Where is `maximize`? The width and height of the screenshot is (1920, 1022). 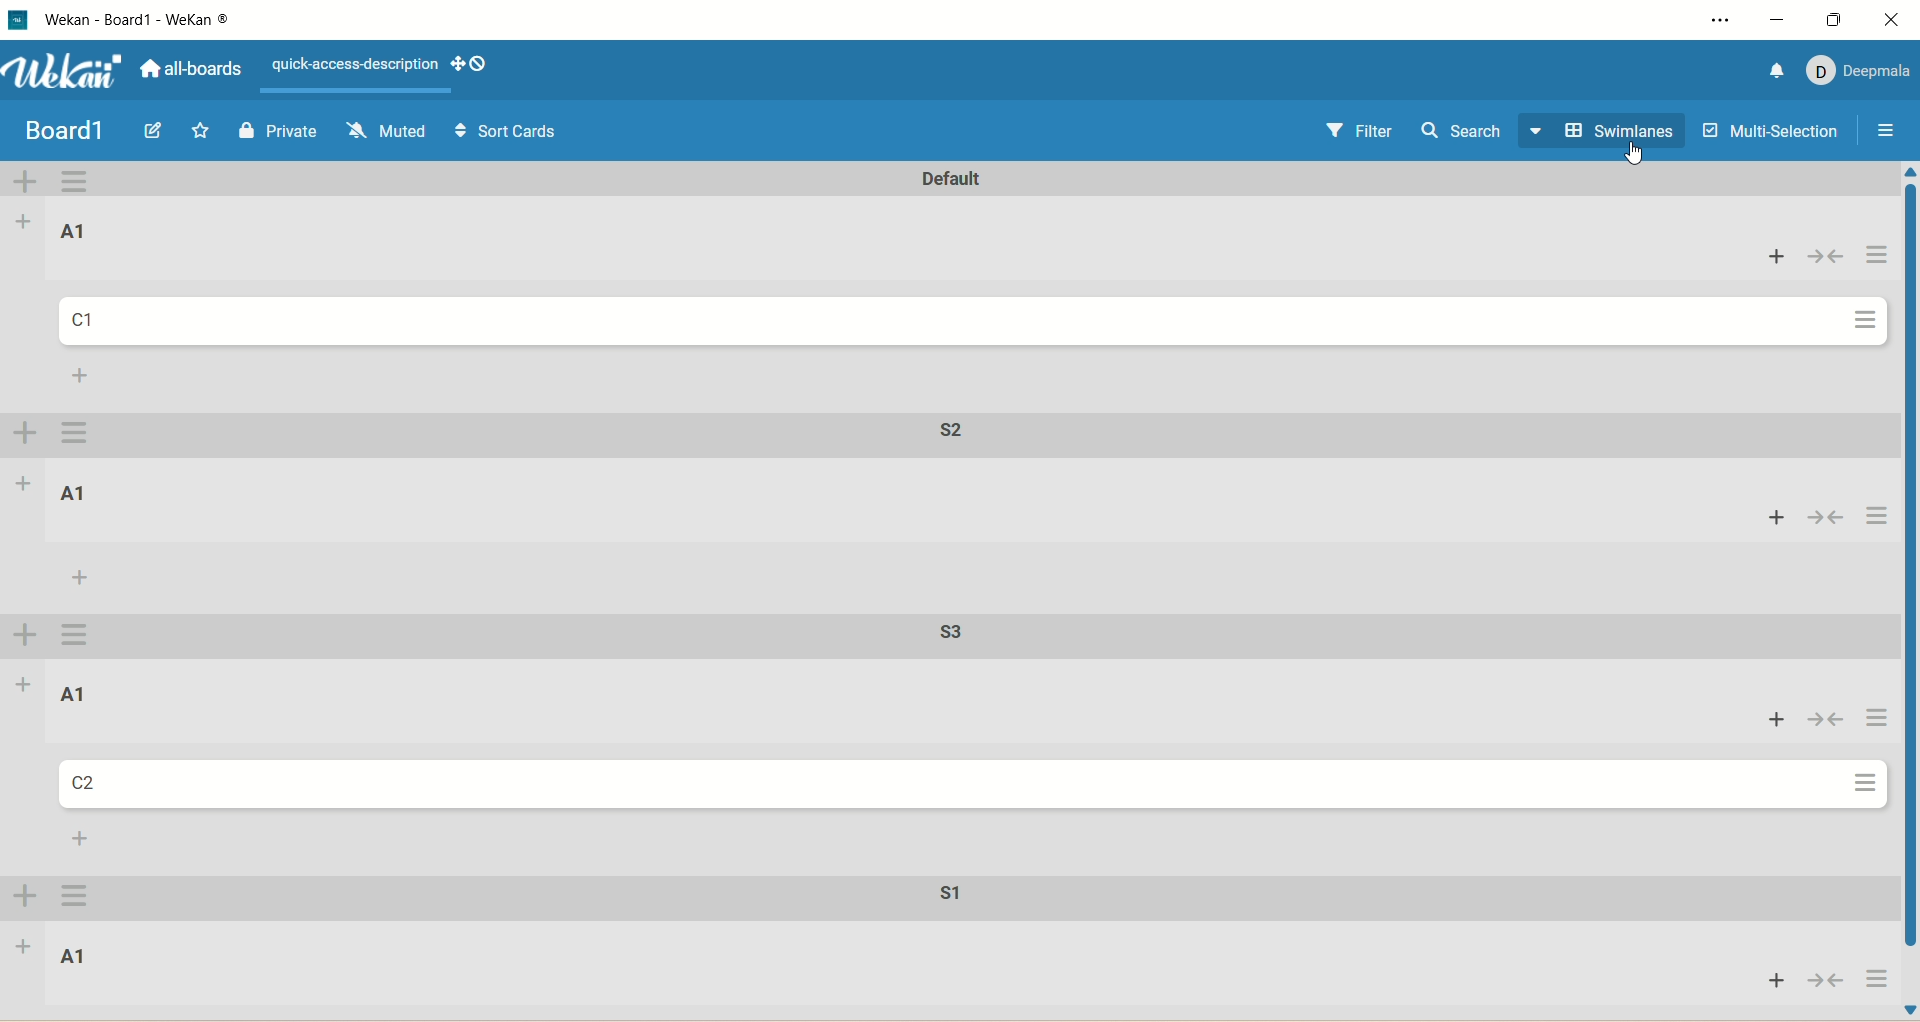 maximize is located at coordinates (1835, 17).